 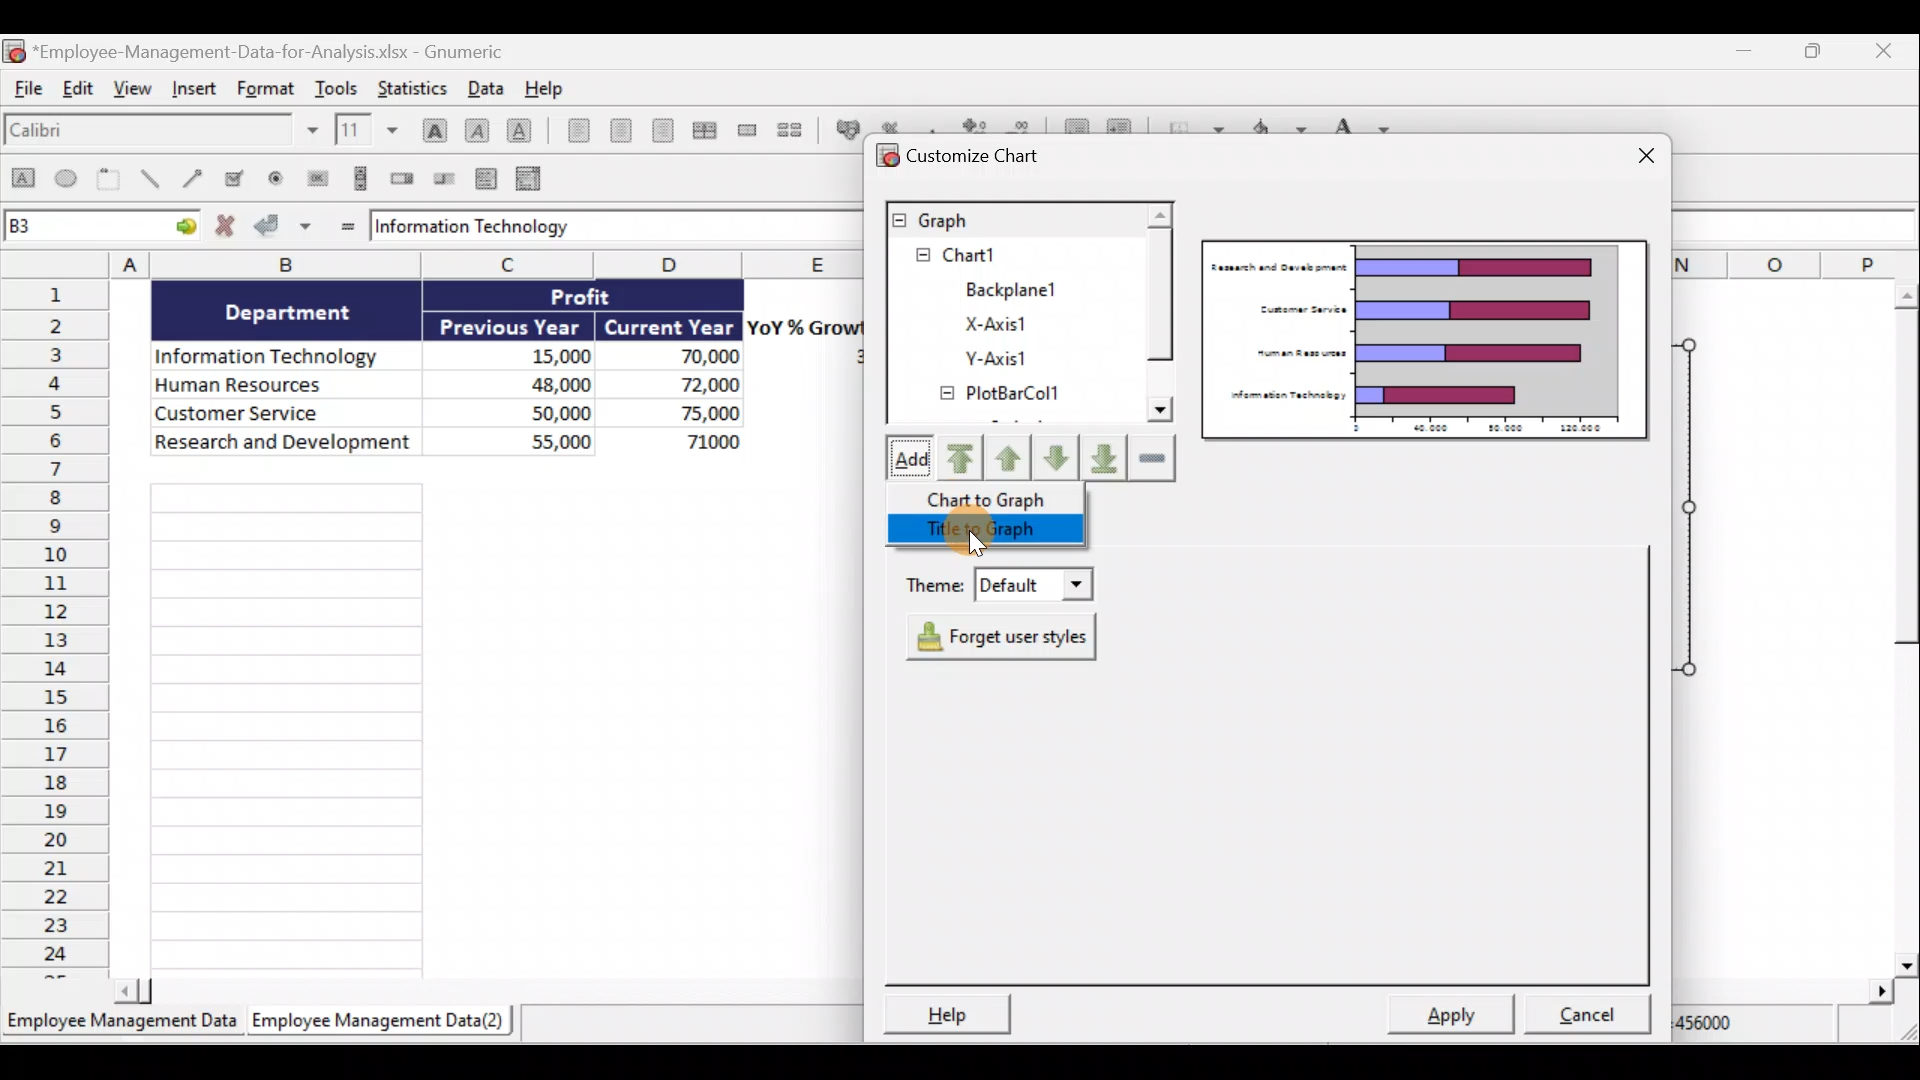 What do you see at coordinates (256, 49) in the screenshot?
I see `Document name` at bounding box center [256, 49].